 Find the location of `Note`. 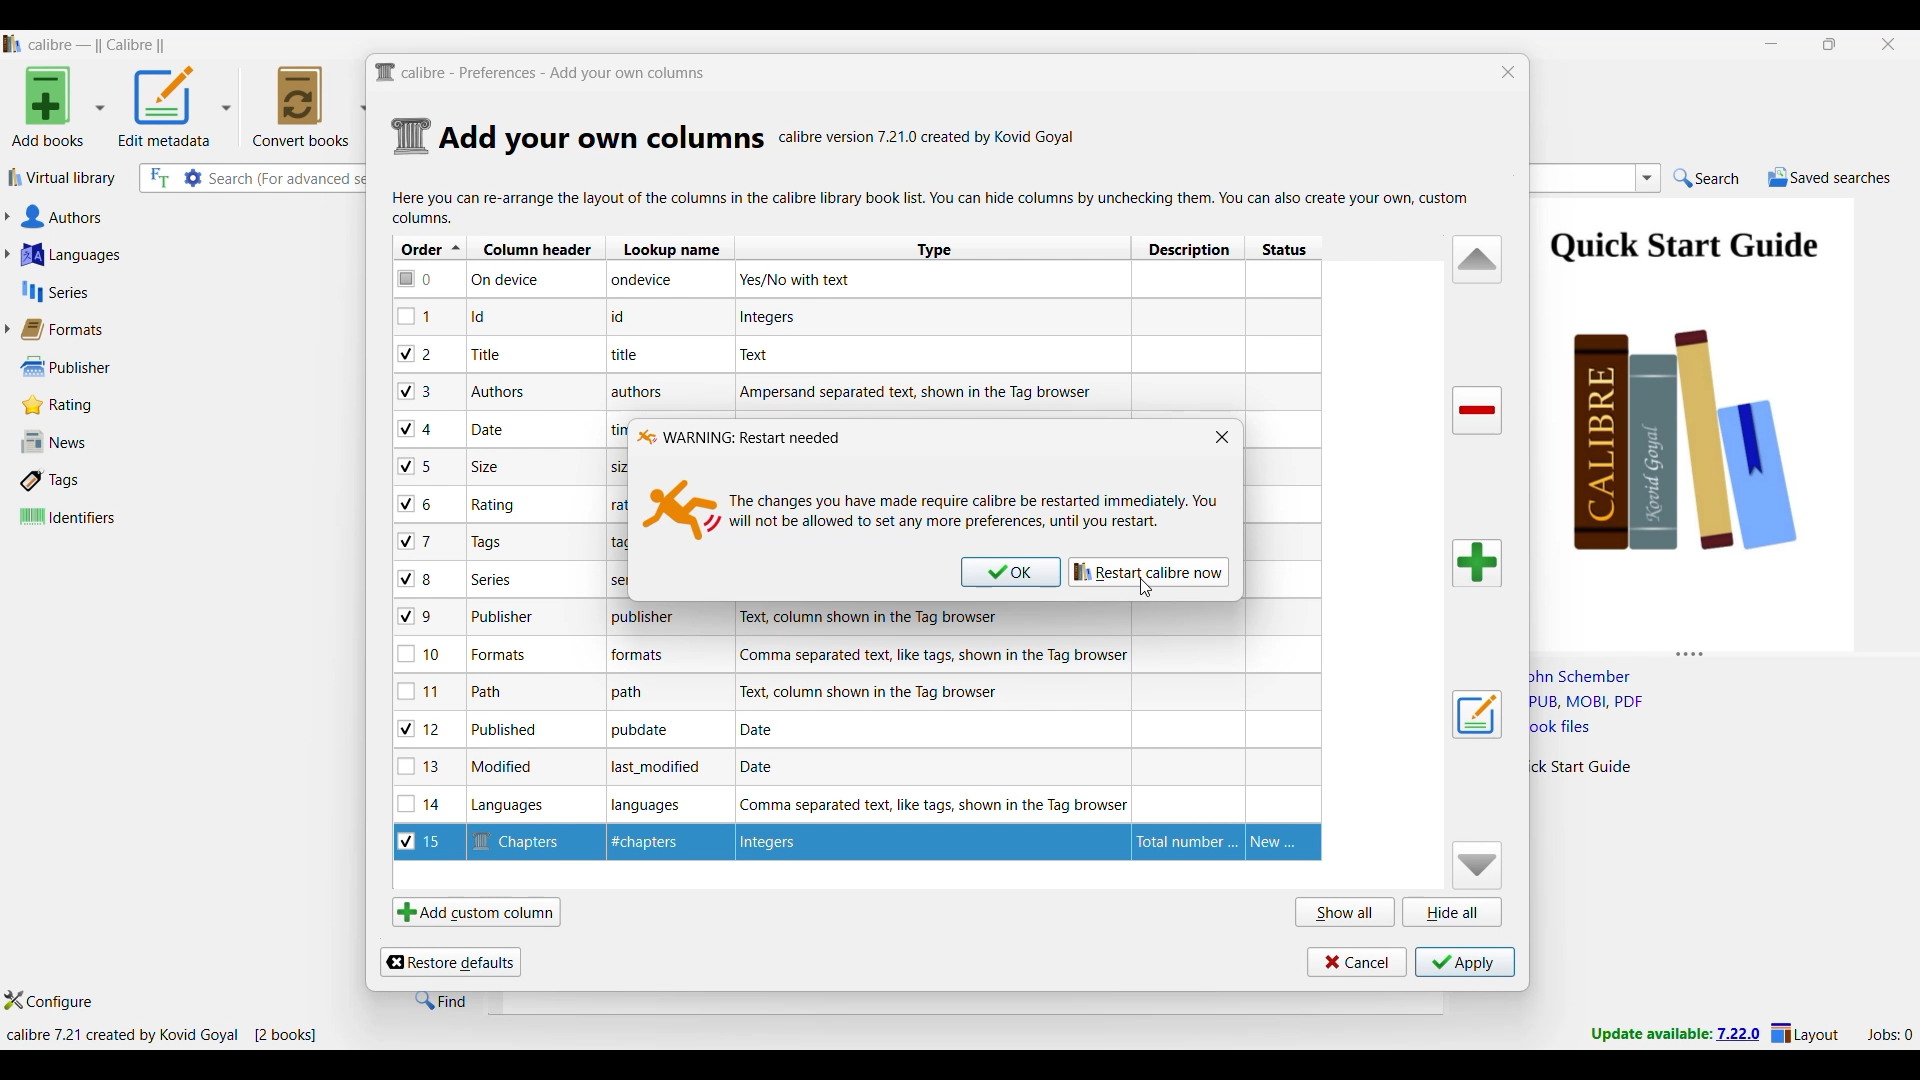

Note is located at coordinates (657, 844).